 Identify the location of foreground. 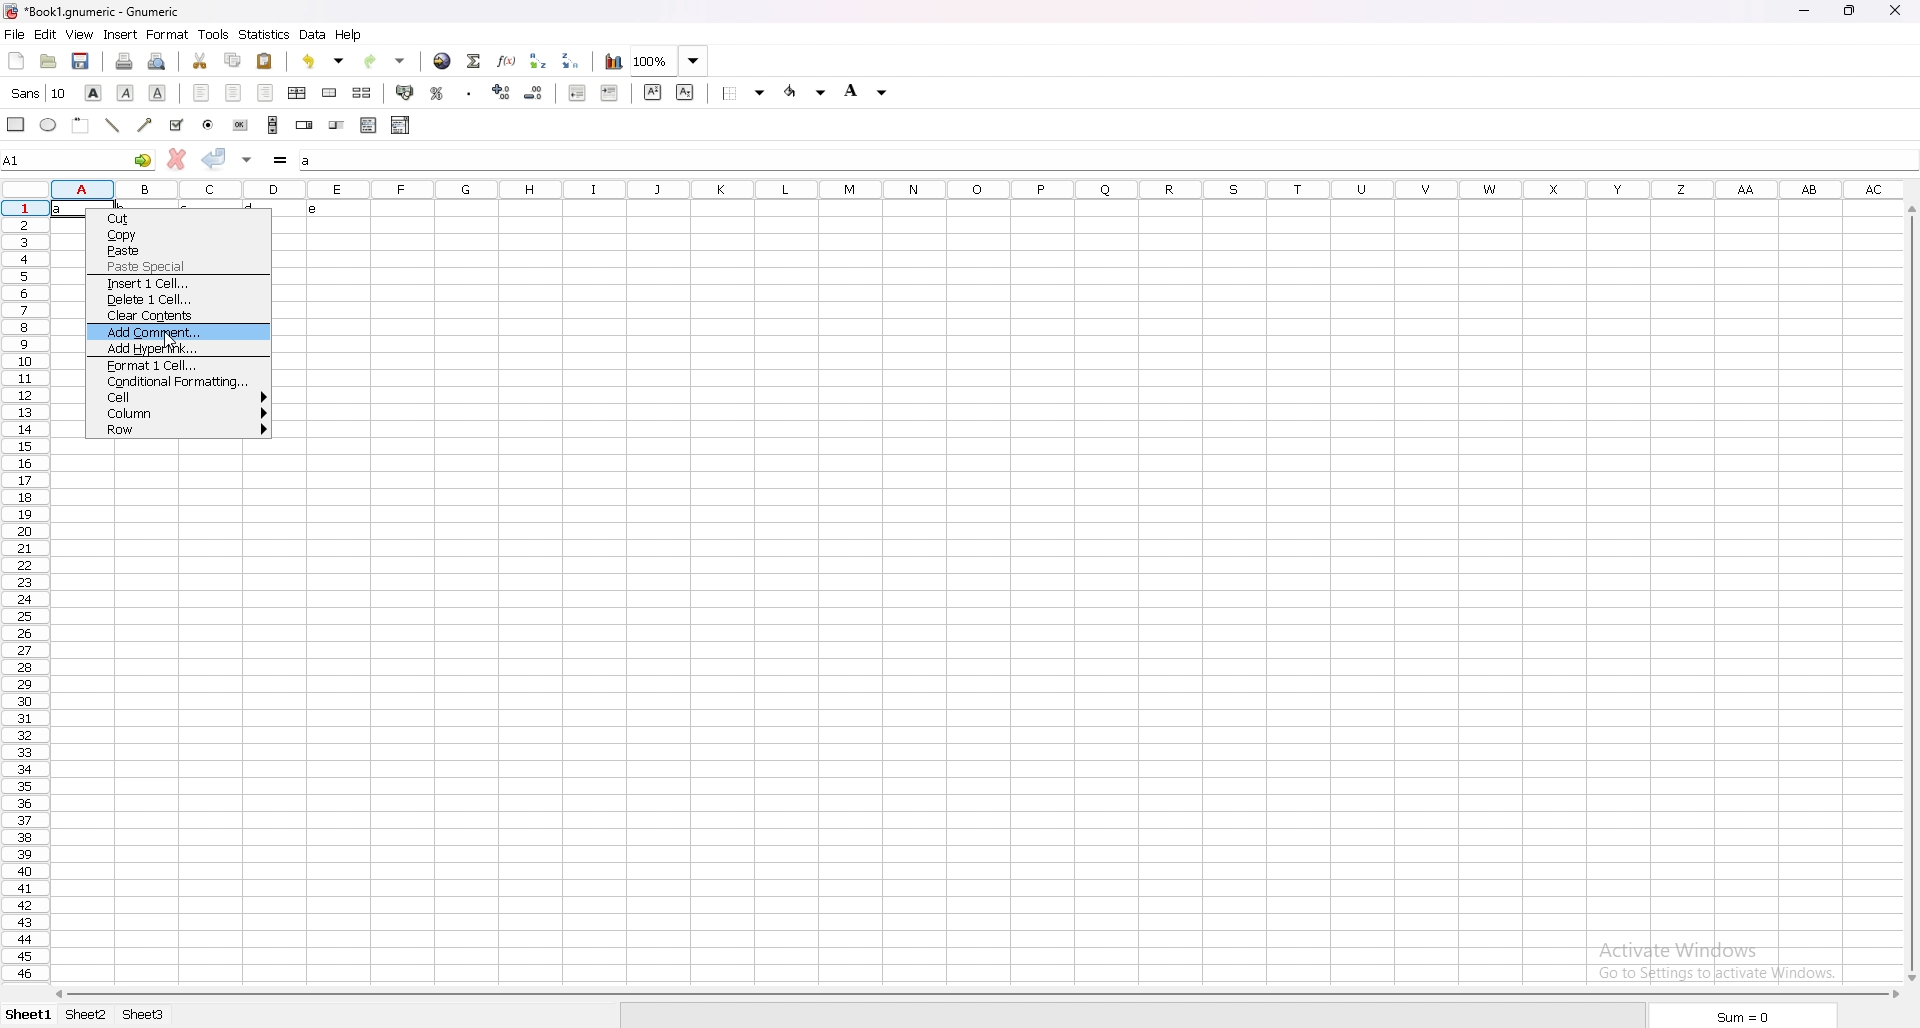
(806, 92).